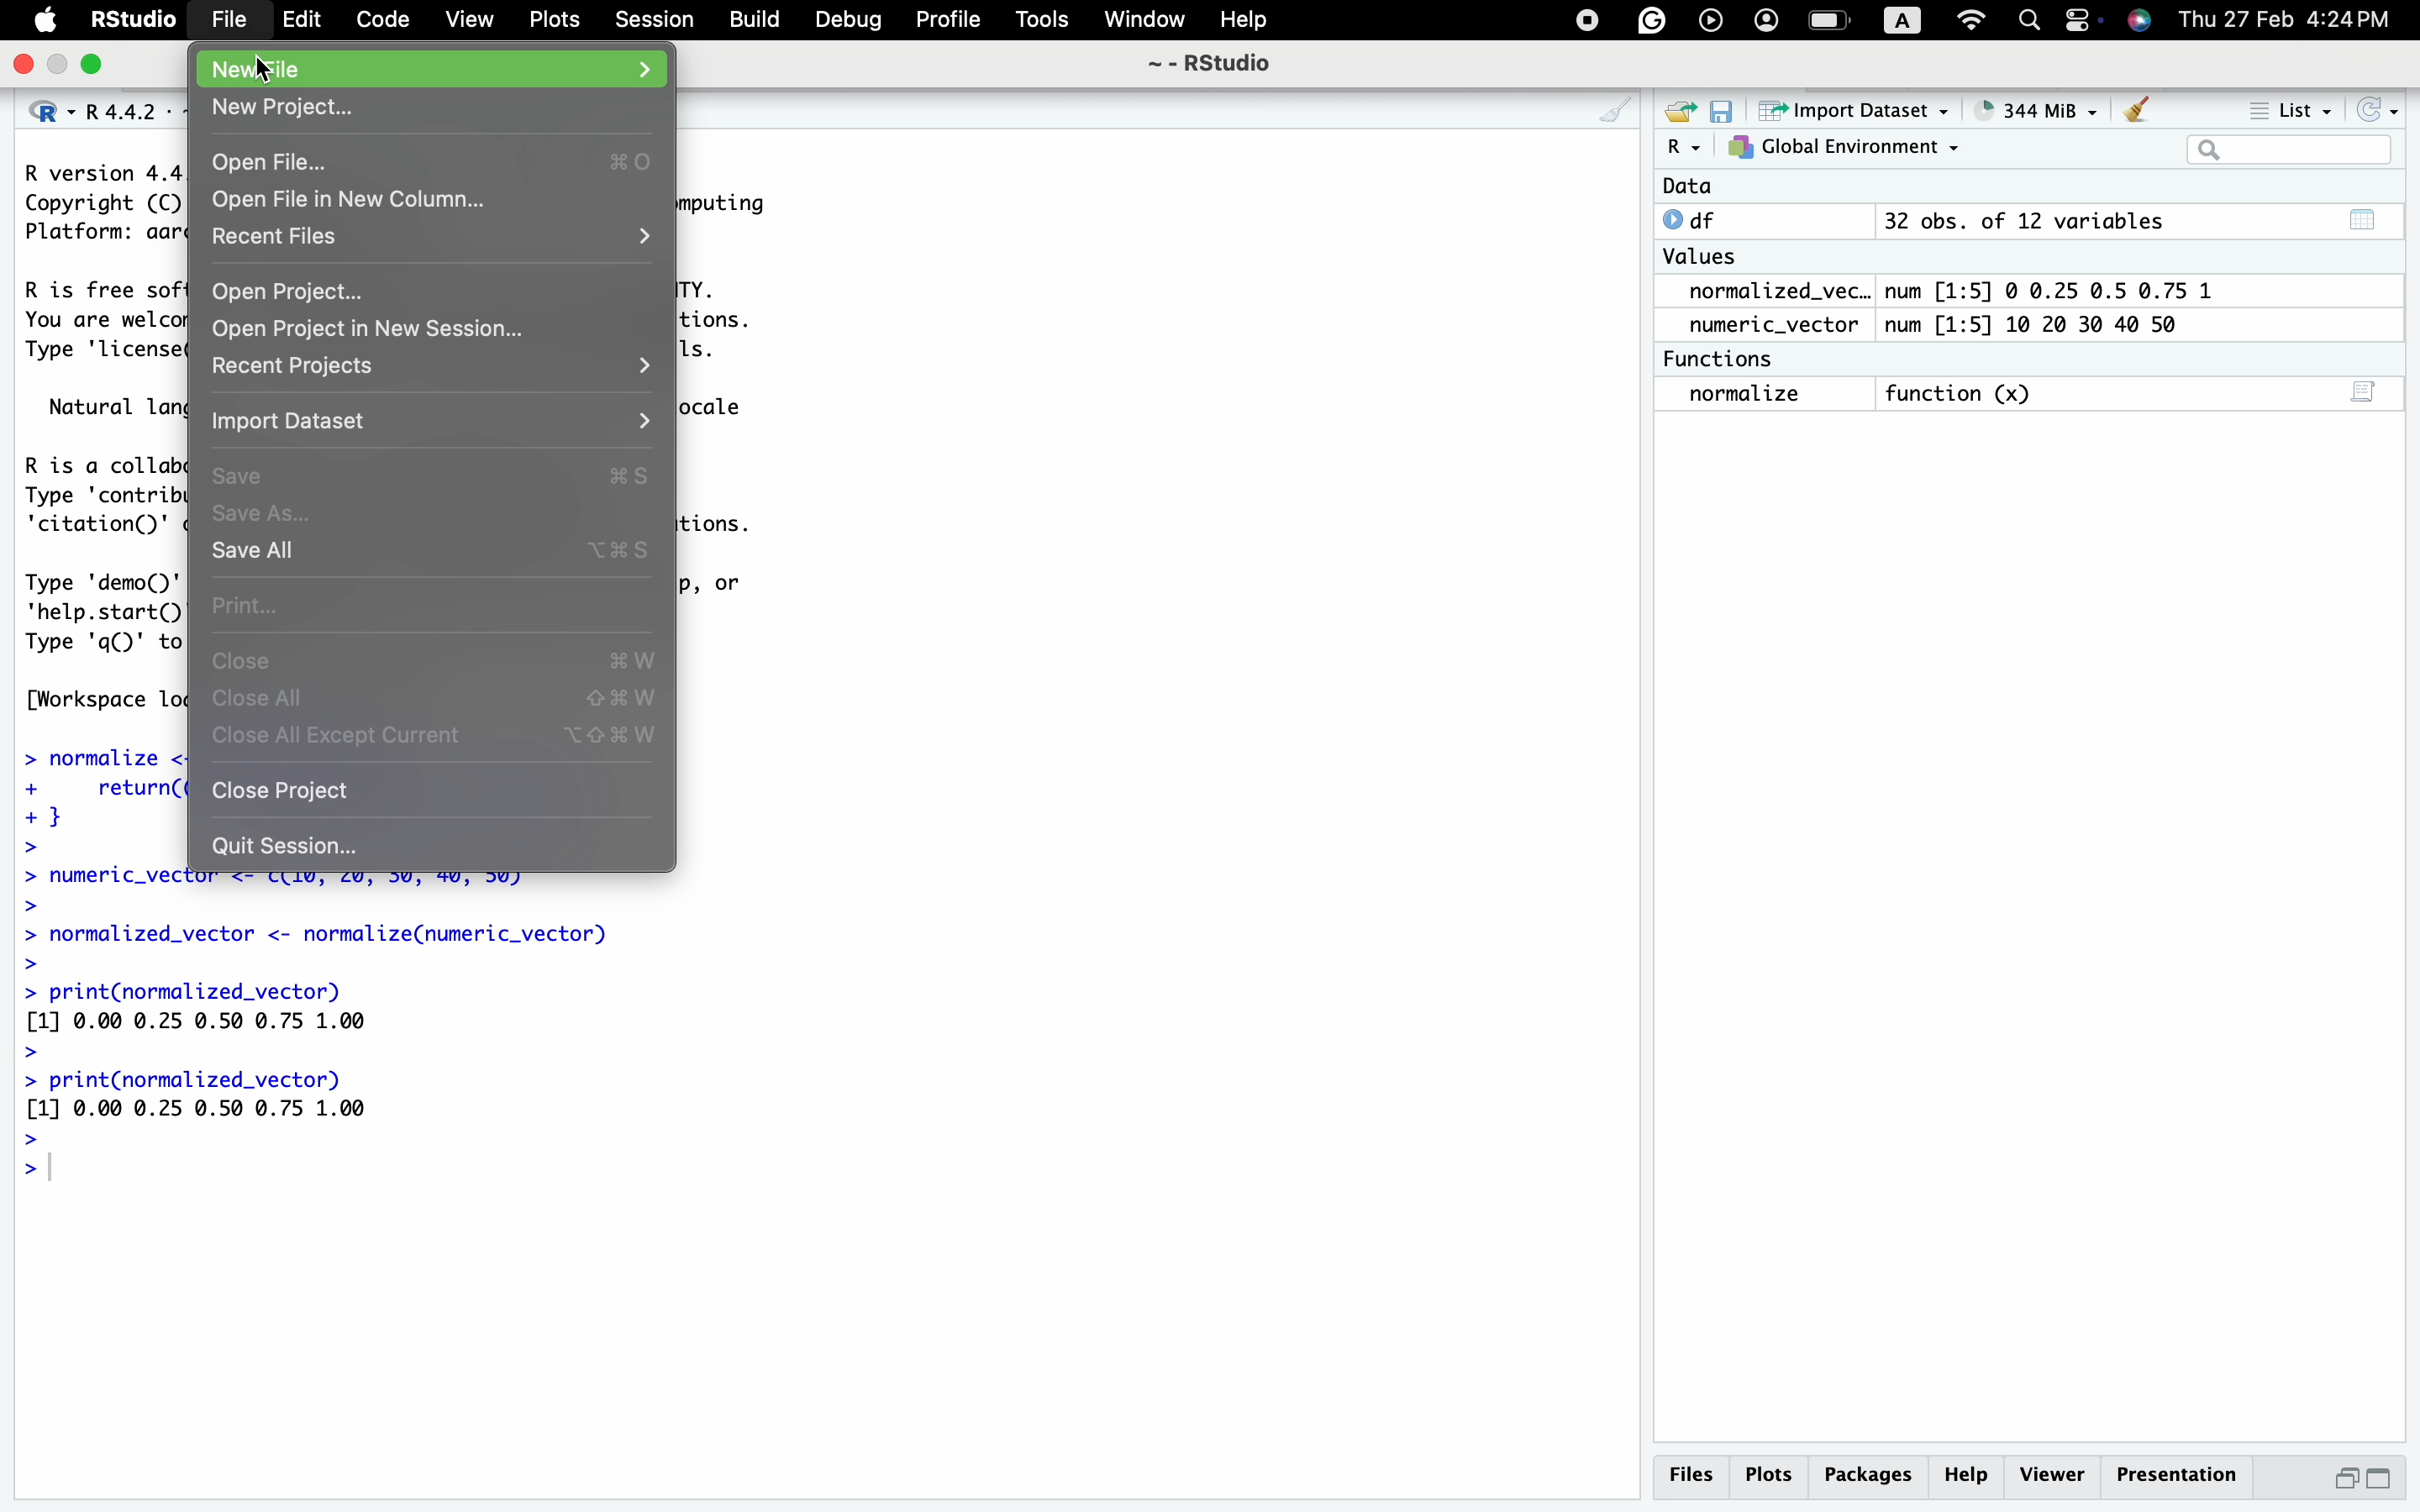 This screenshot has width=2420, height=1512. I want to click on save, so click(1725, 114).